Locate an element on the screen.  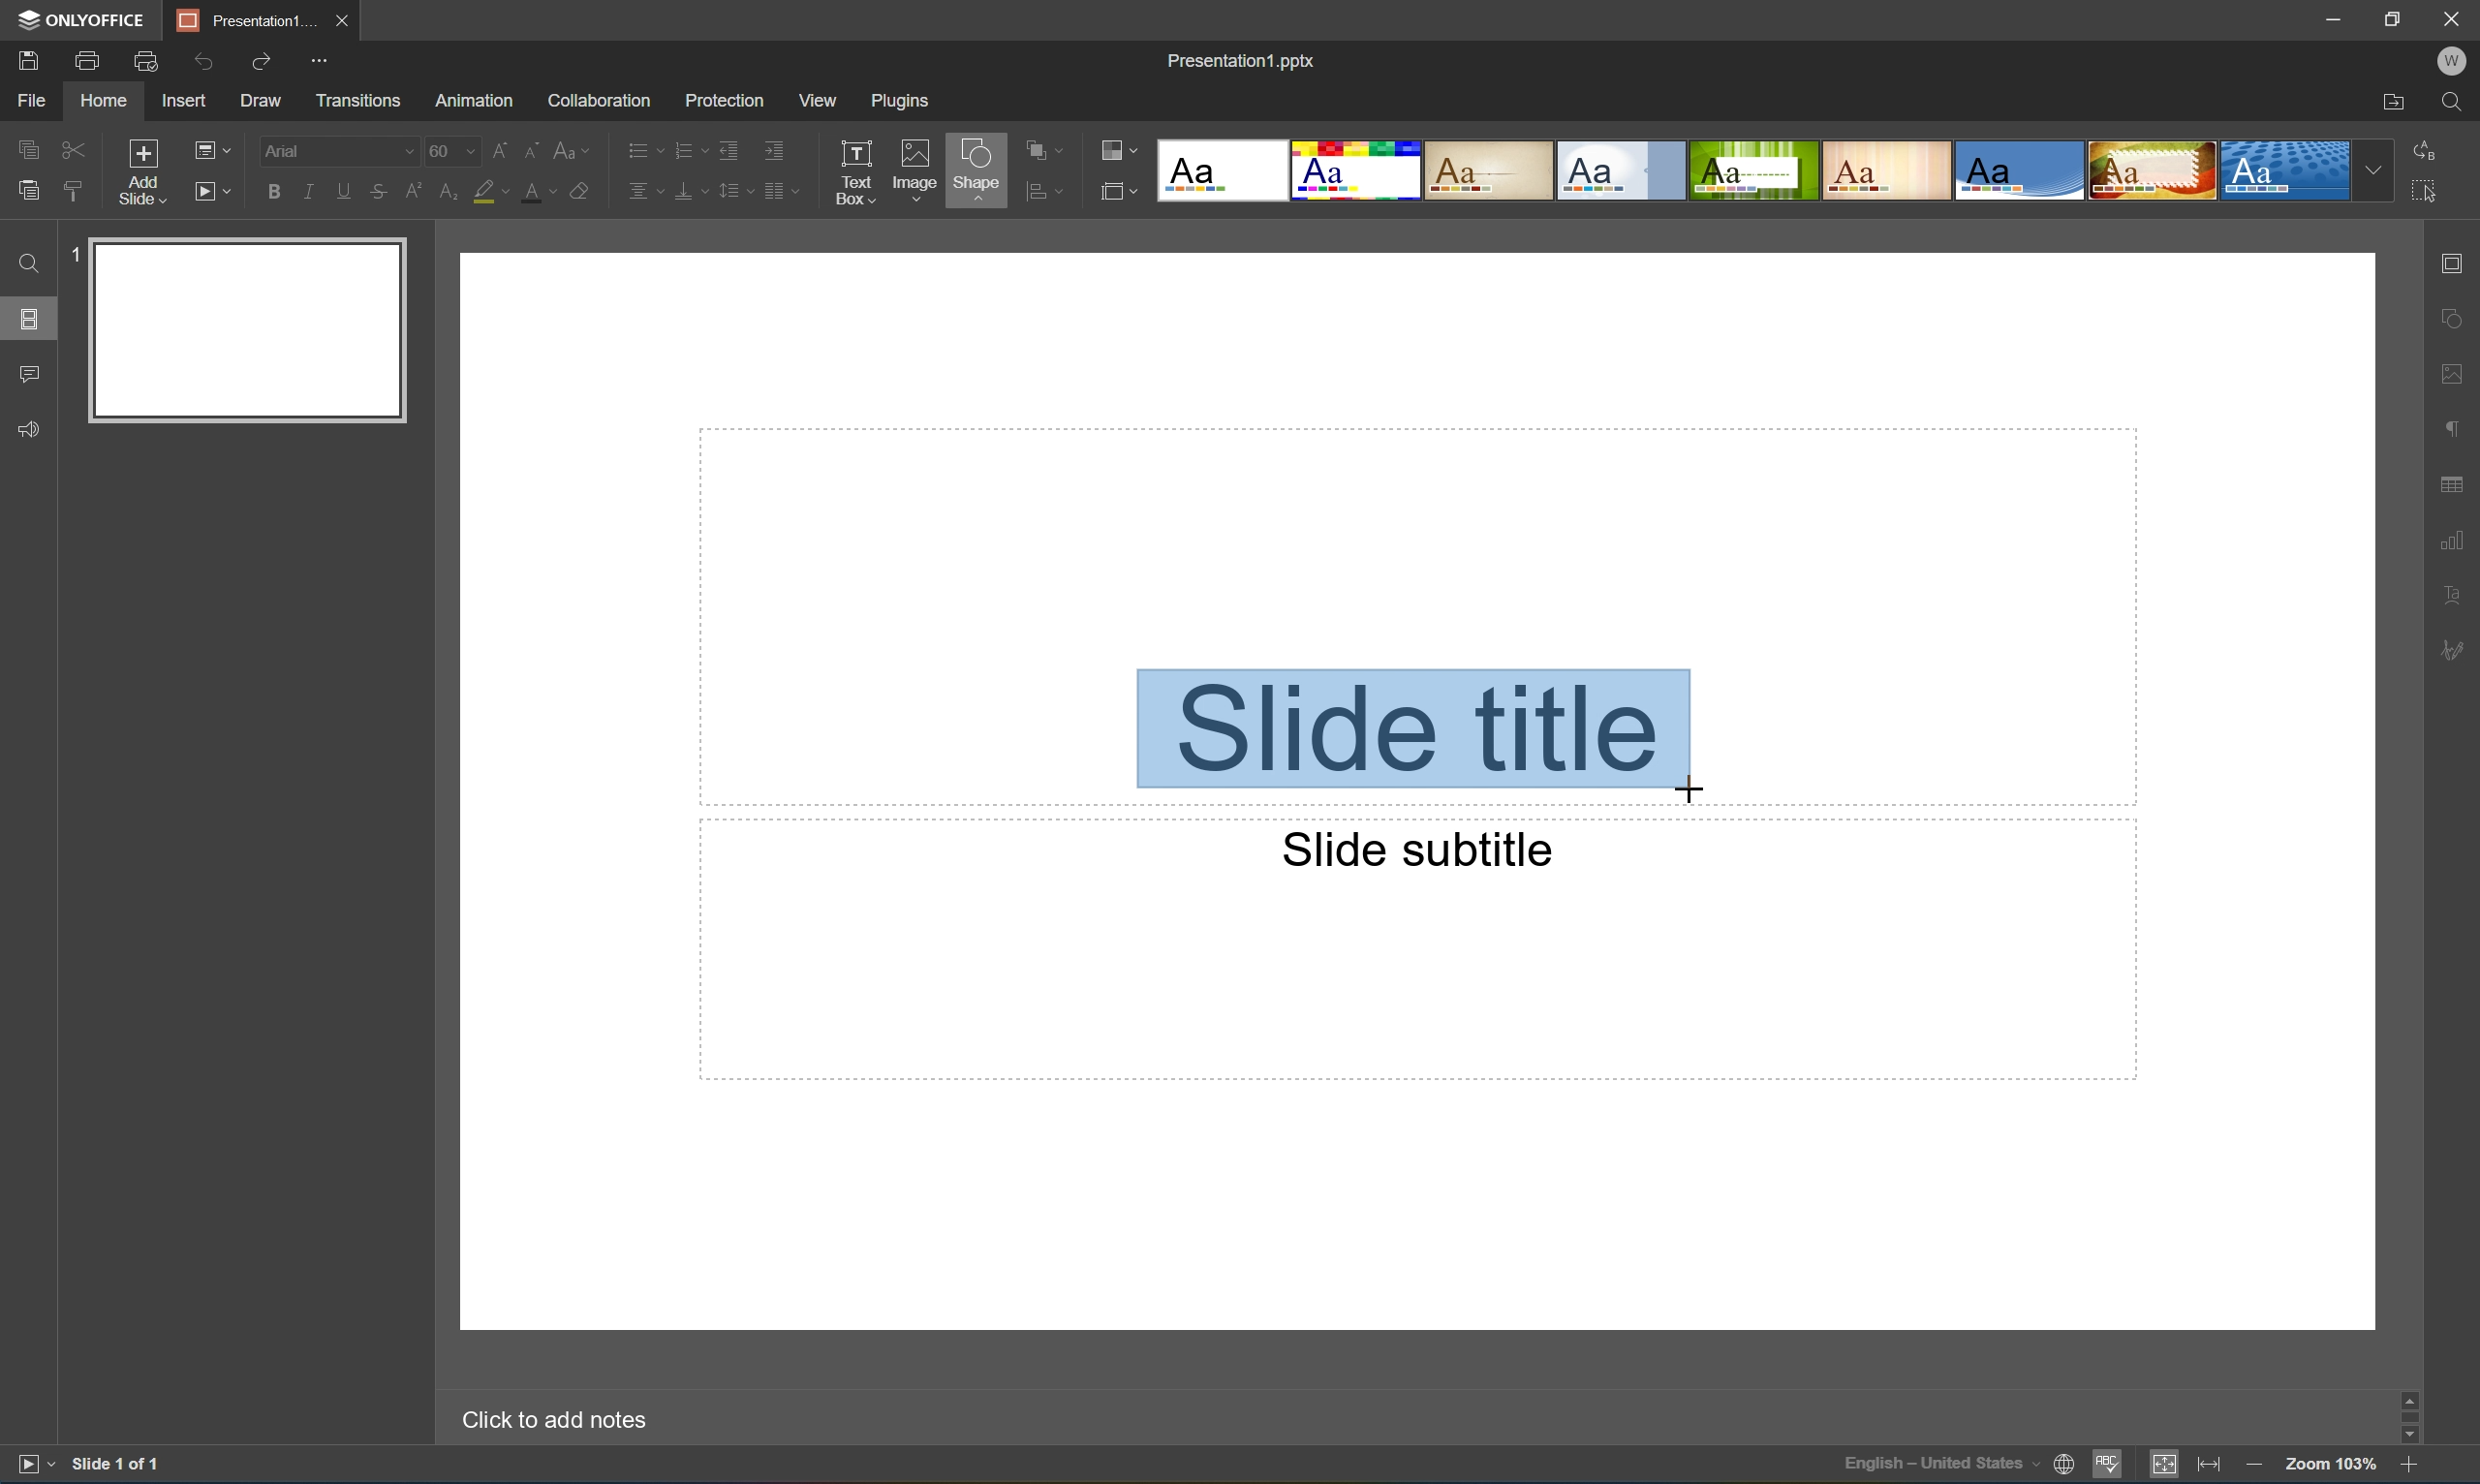
Decrement font size is located at coordinates (532, 148).